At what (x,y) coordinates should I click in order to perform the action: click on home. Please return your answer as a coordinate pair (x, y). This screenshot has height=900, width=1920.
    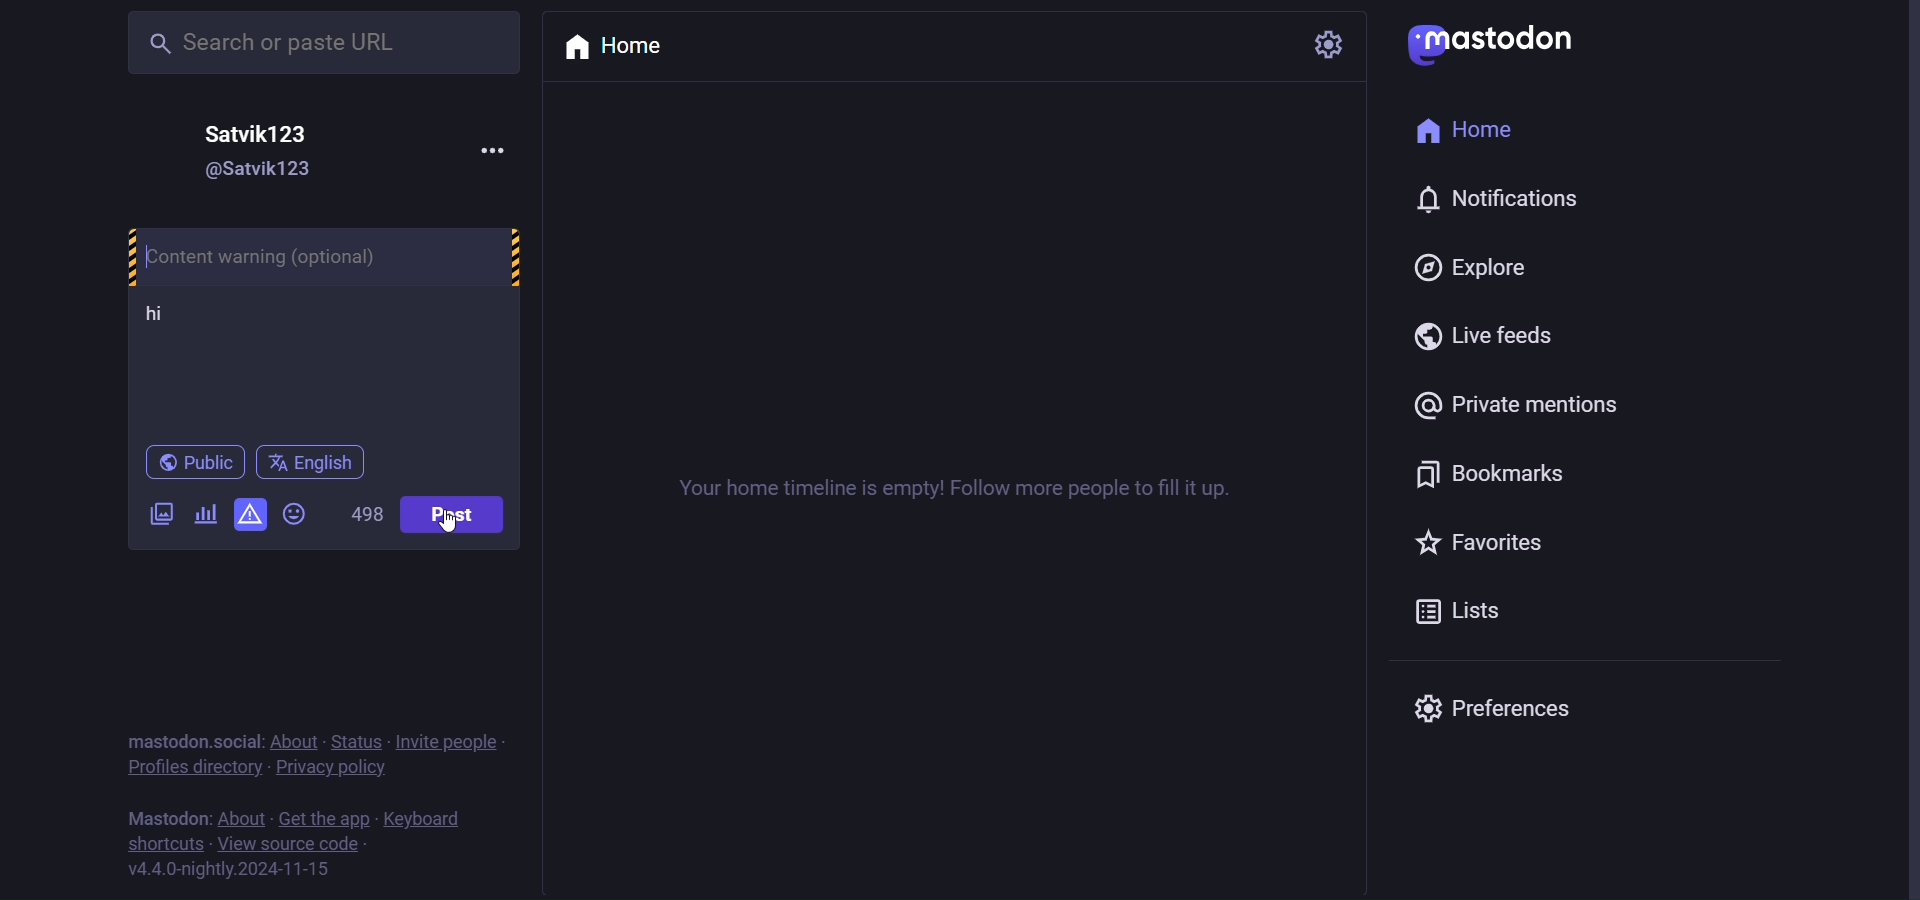
    Looking at the image, I should click on (627, 47).